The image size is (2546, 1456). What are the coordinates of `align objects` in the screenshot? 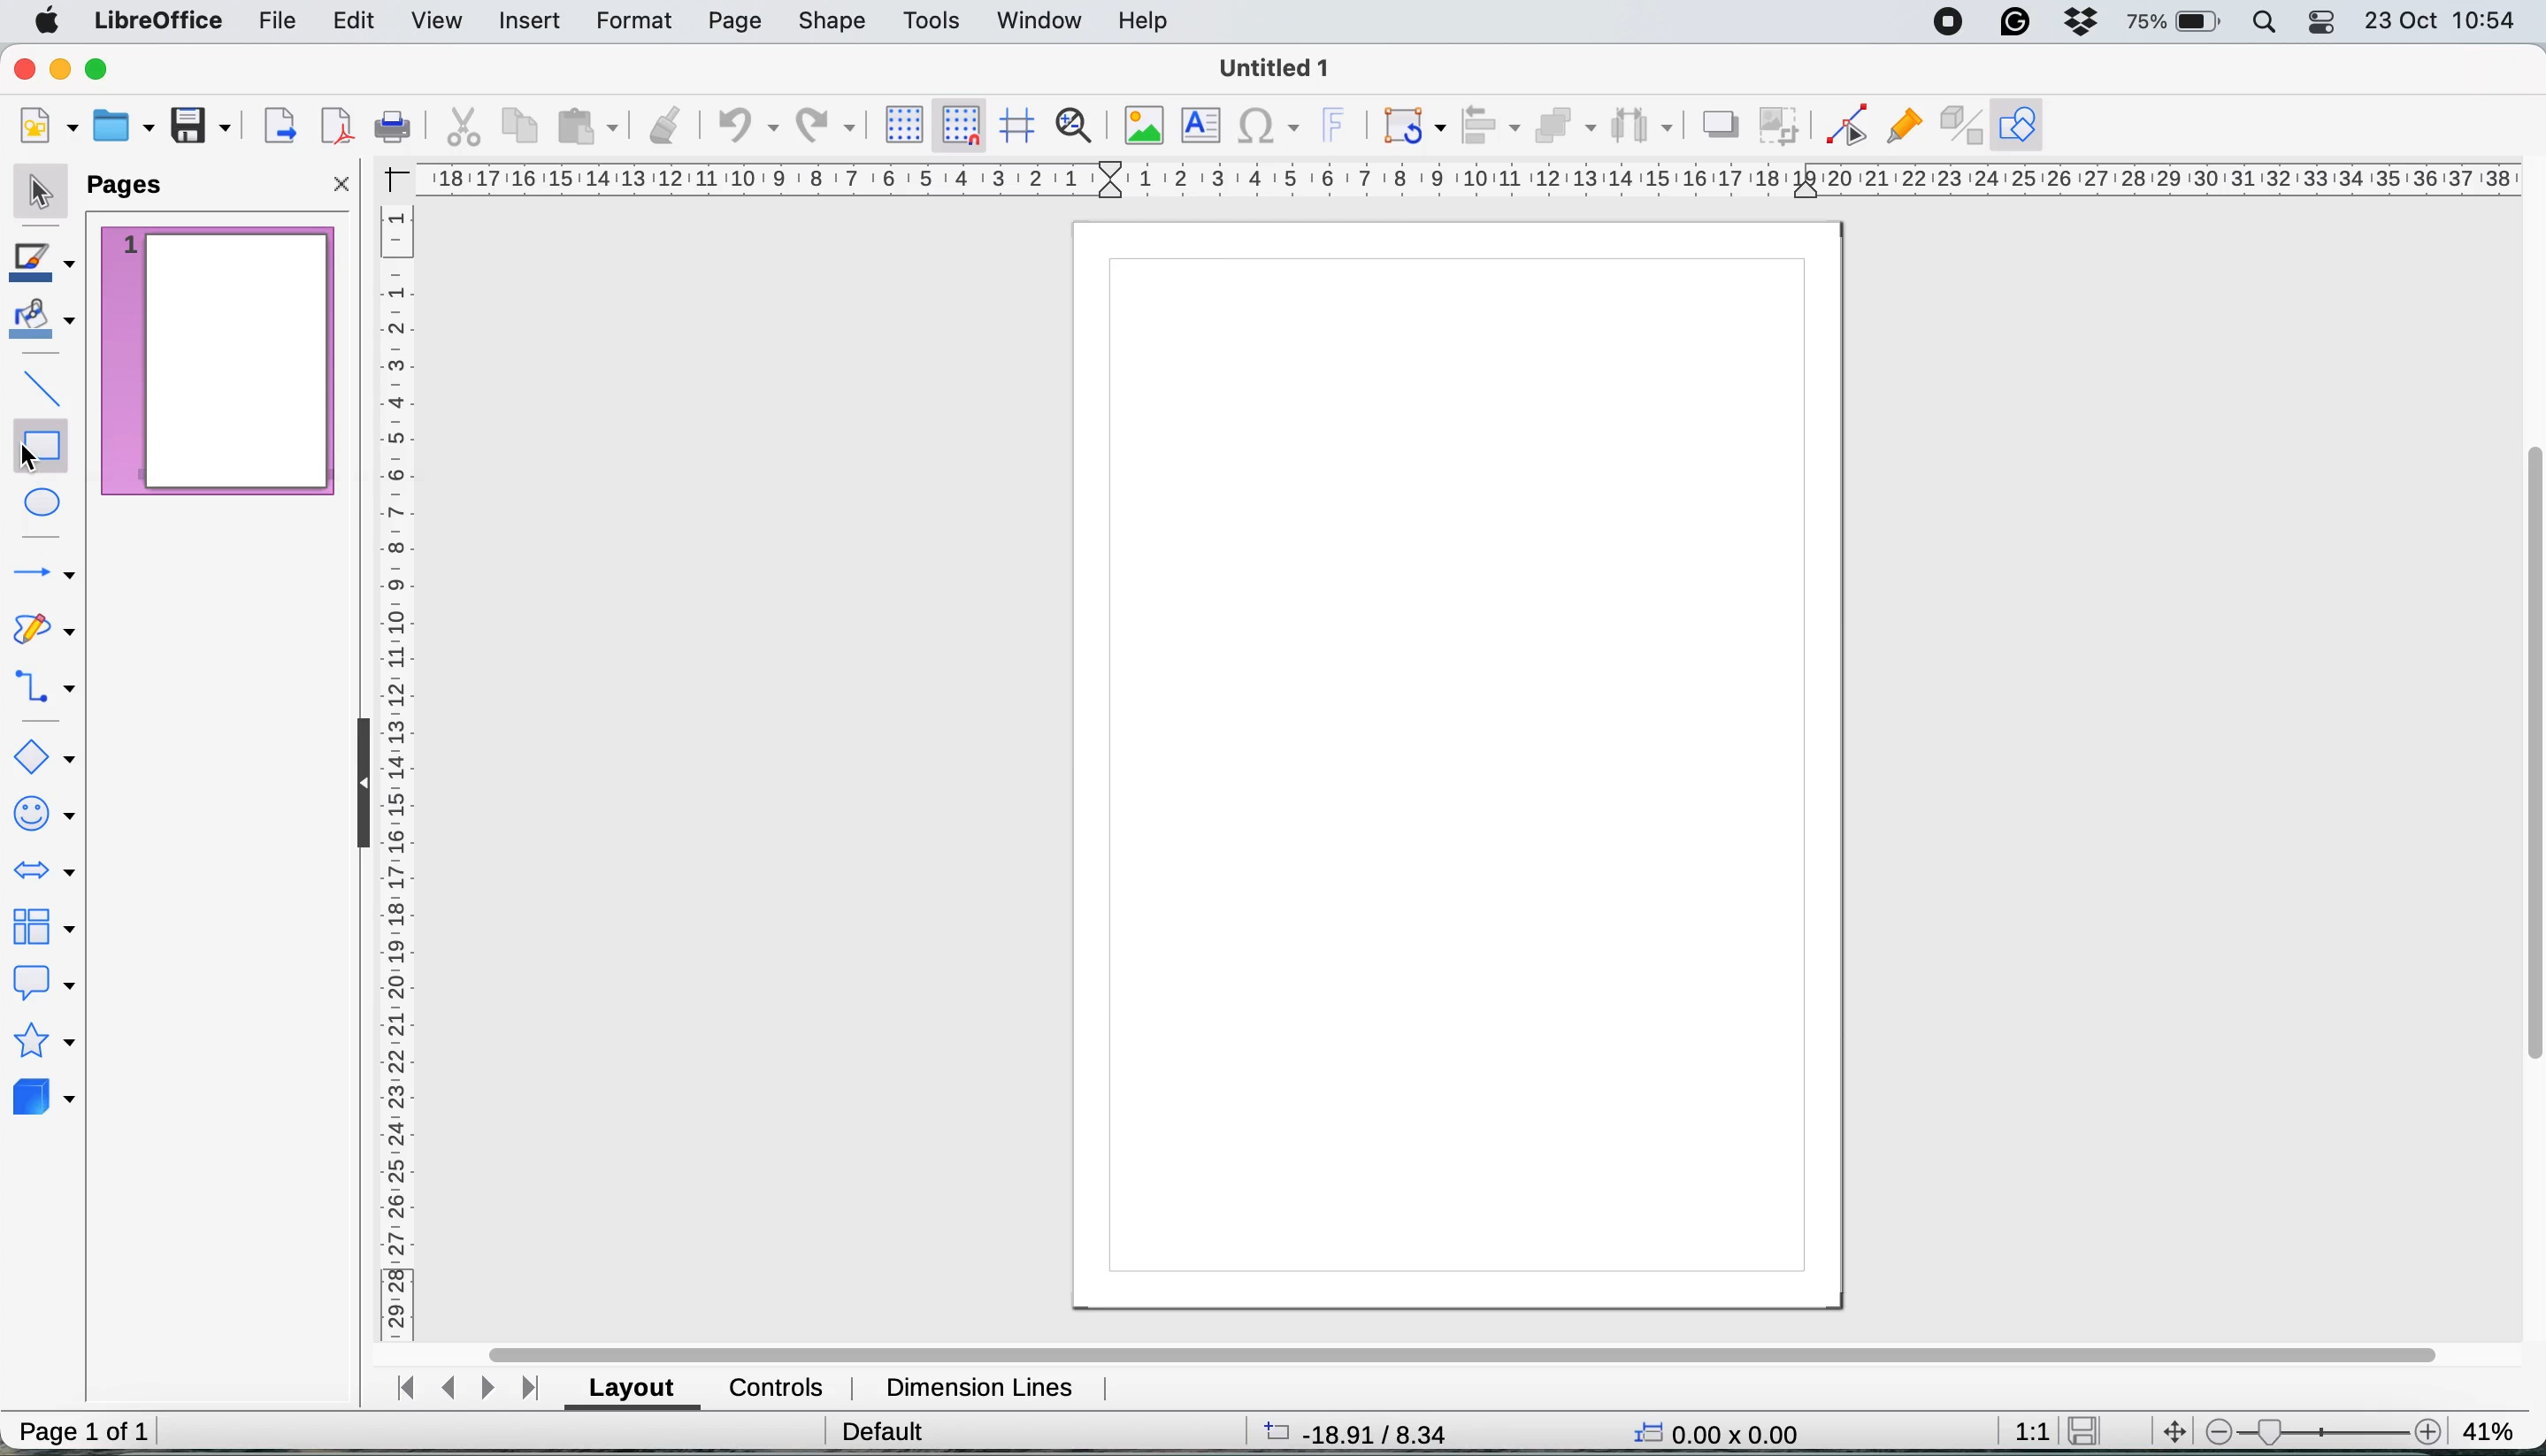 It's located at (1490, 125).